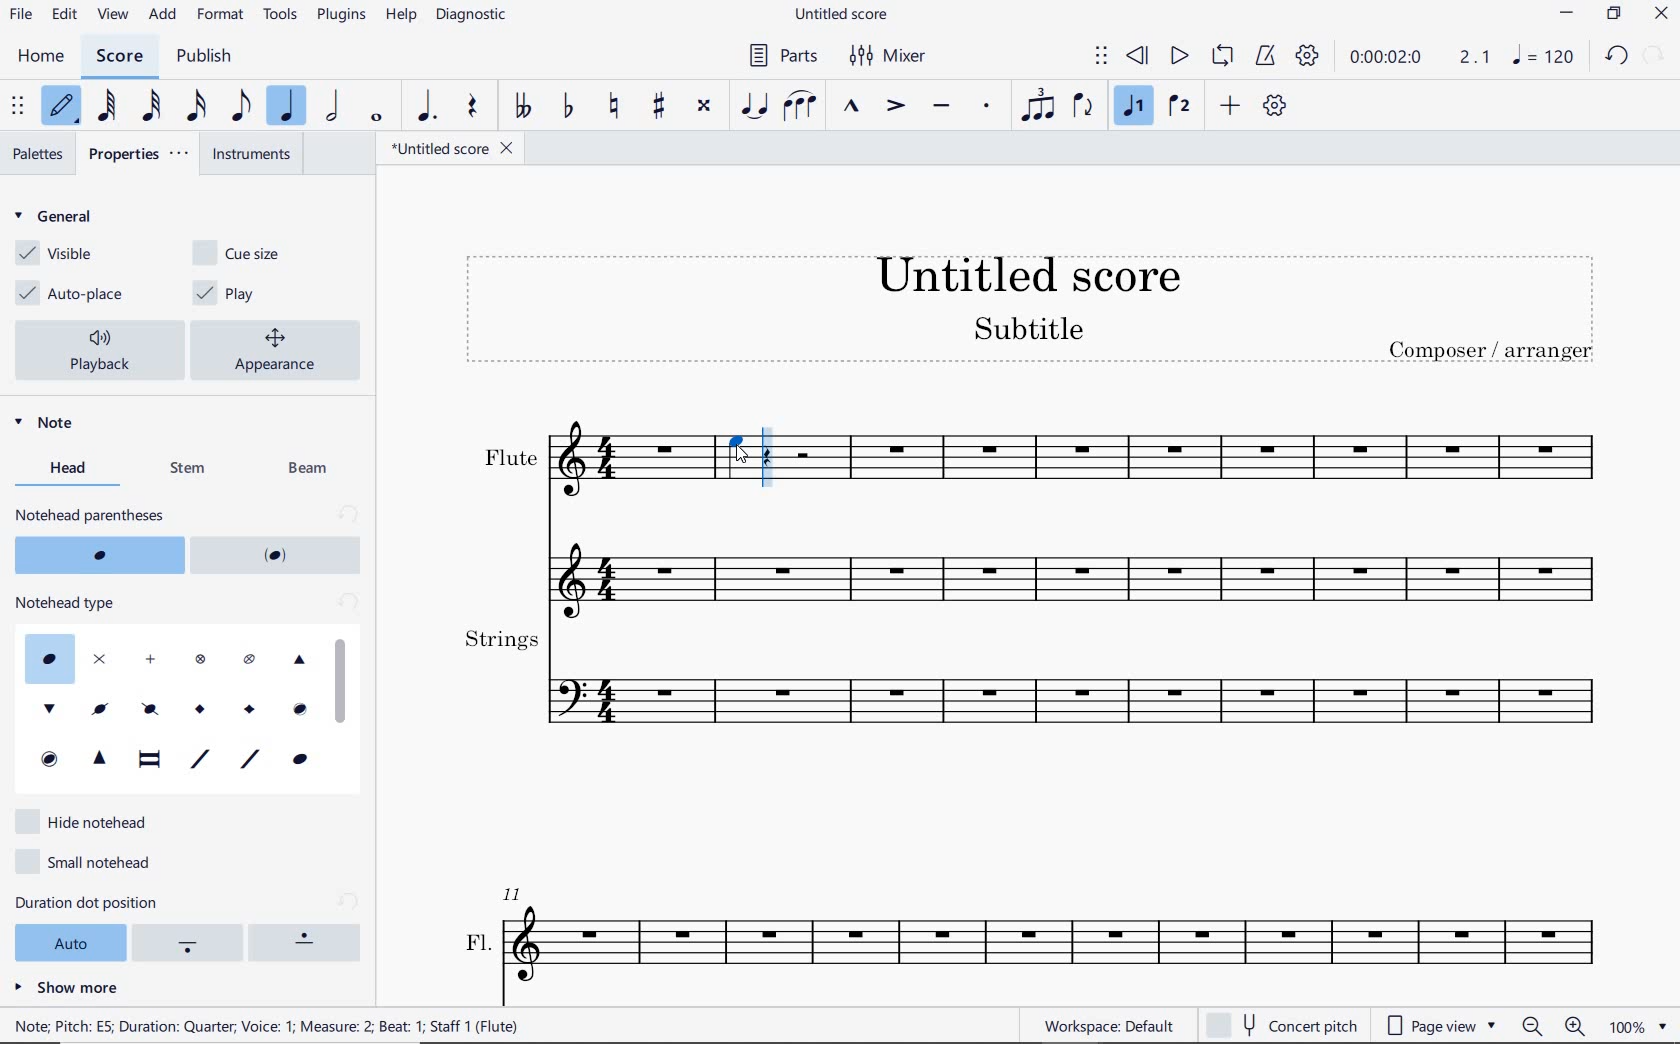 The height and width of the screenshot is (1044, 1680). Describe the element at coordinates (222, 13) in the screenshot. I see `FORMAT` at that location.